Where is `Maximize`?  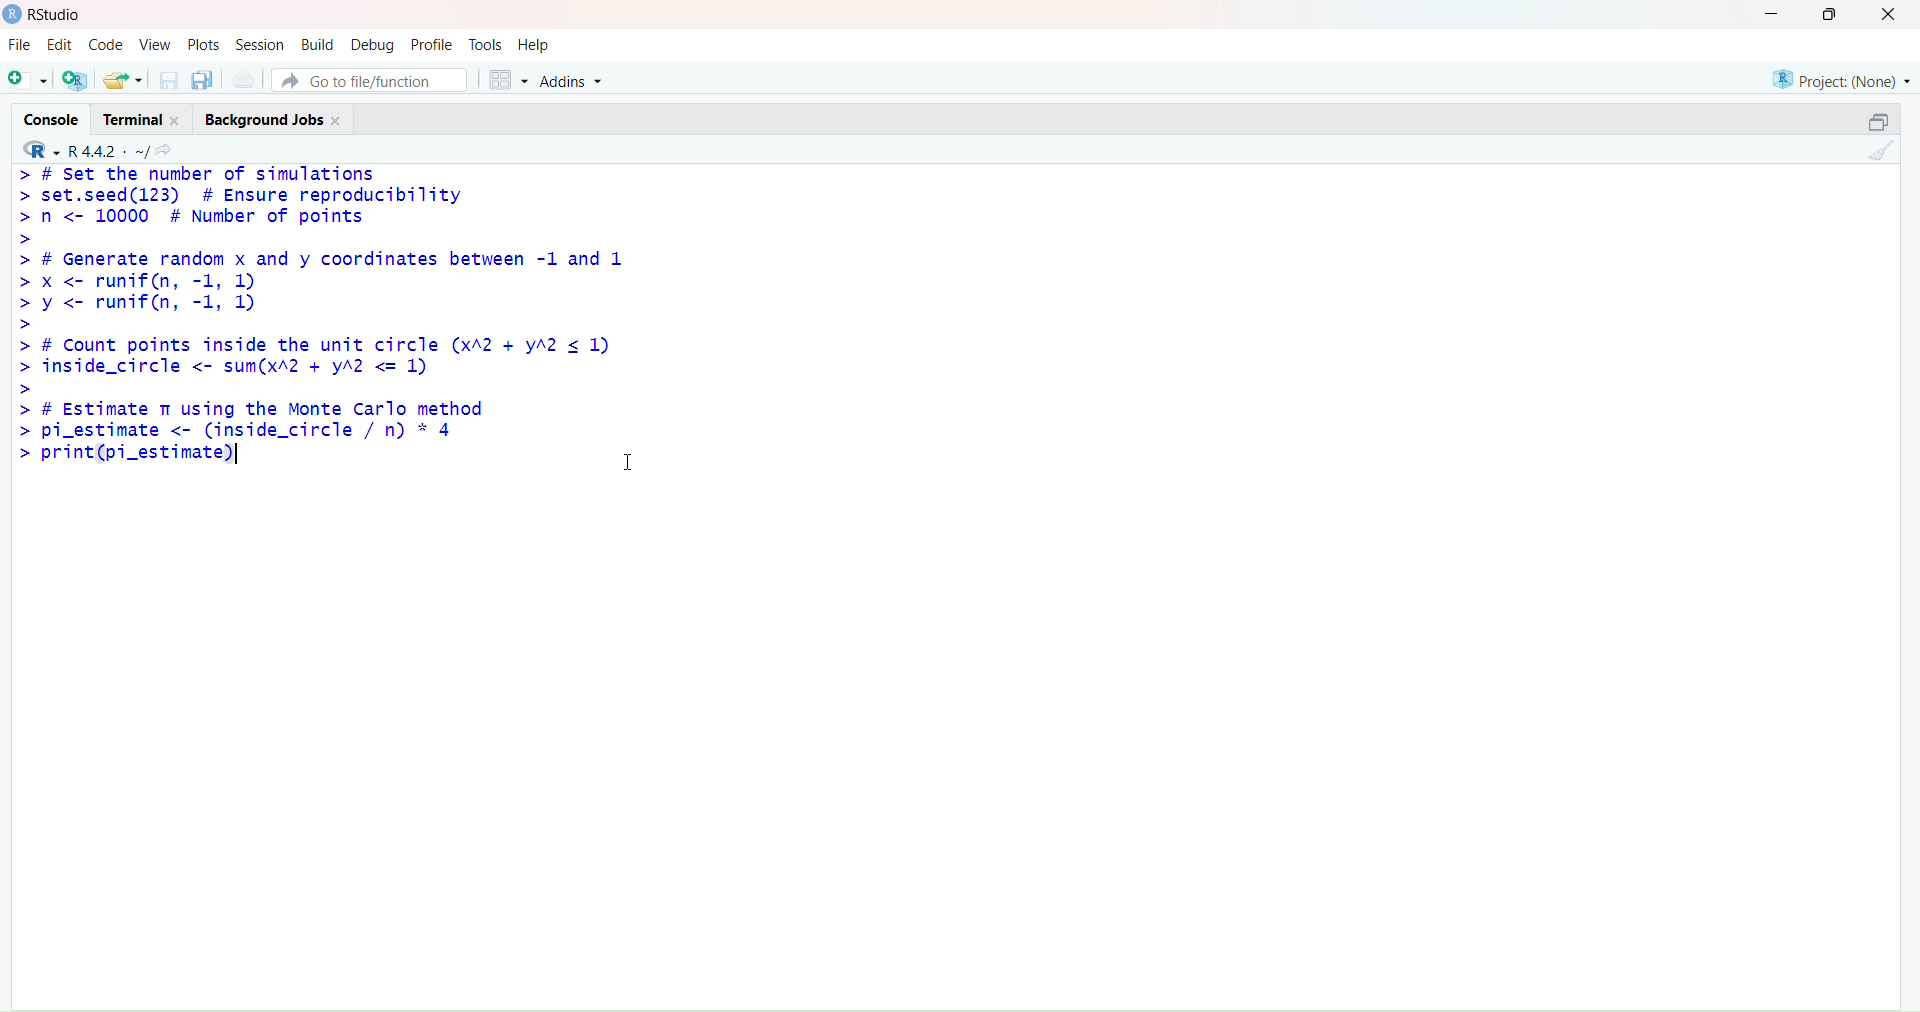 Maximize is located at coordinates (1881, 121).